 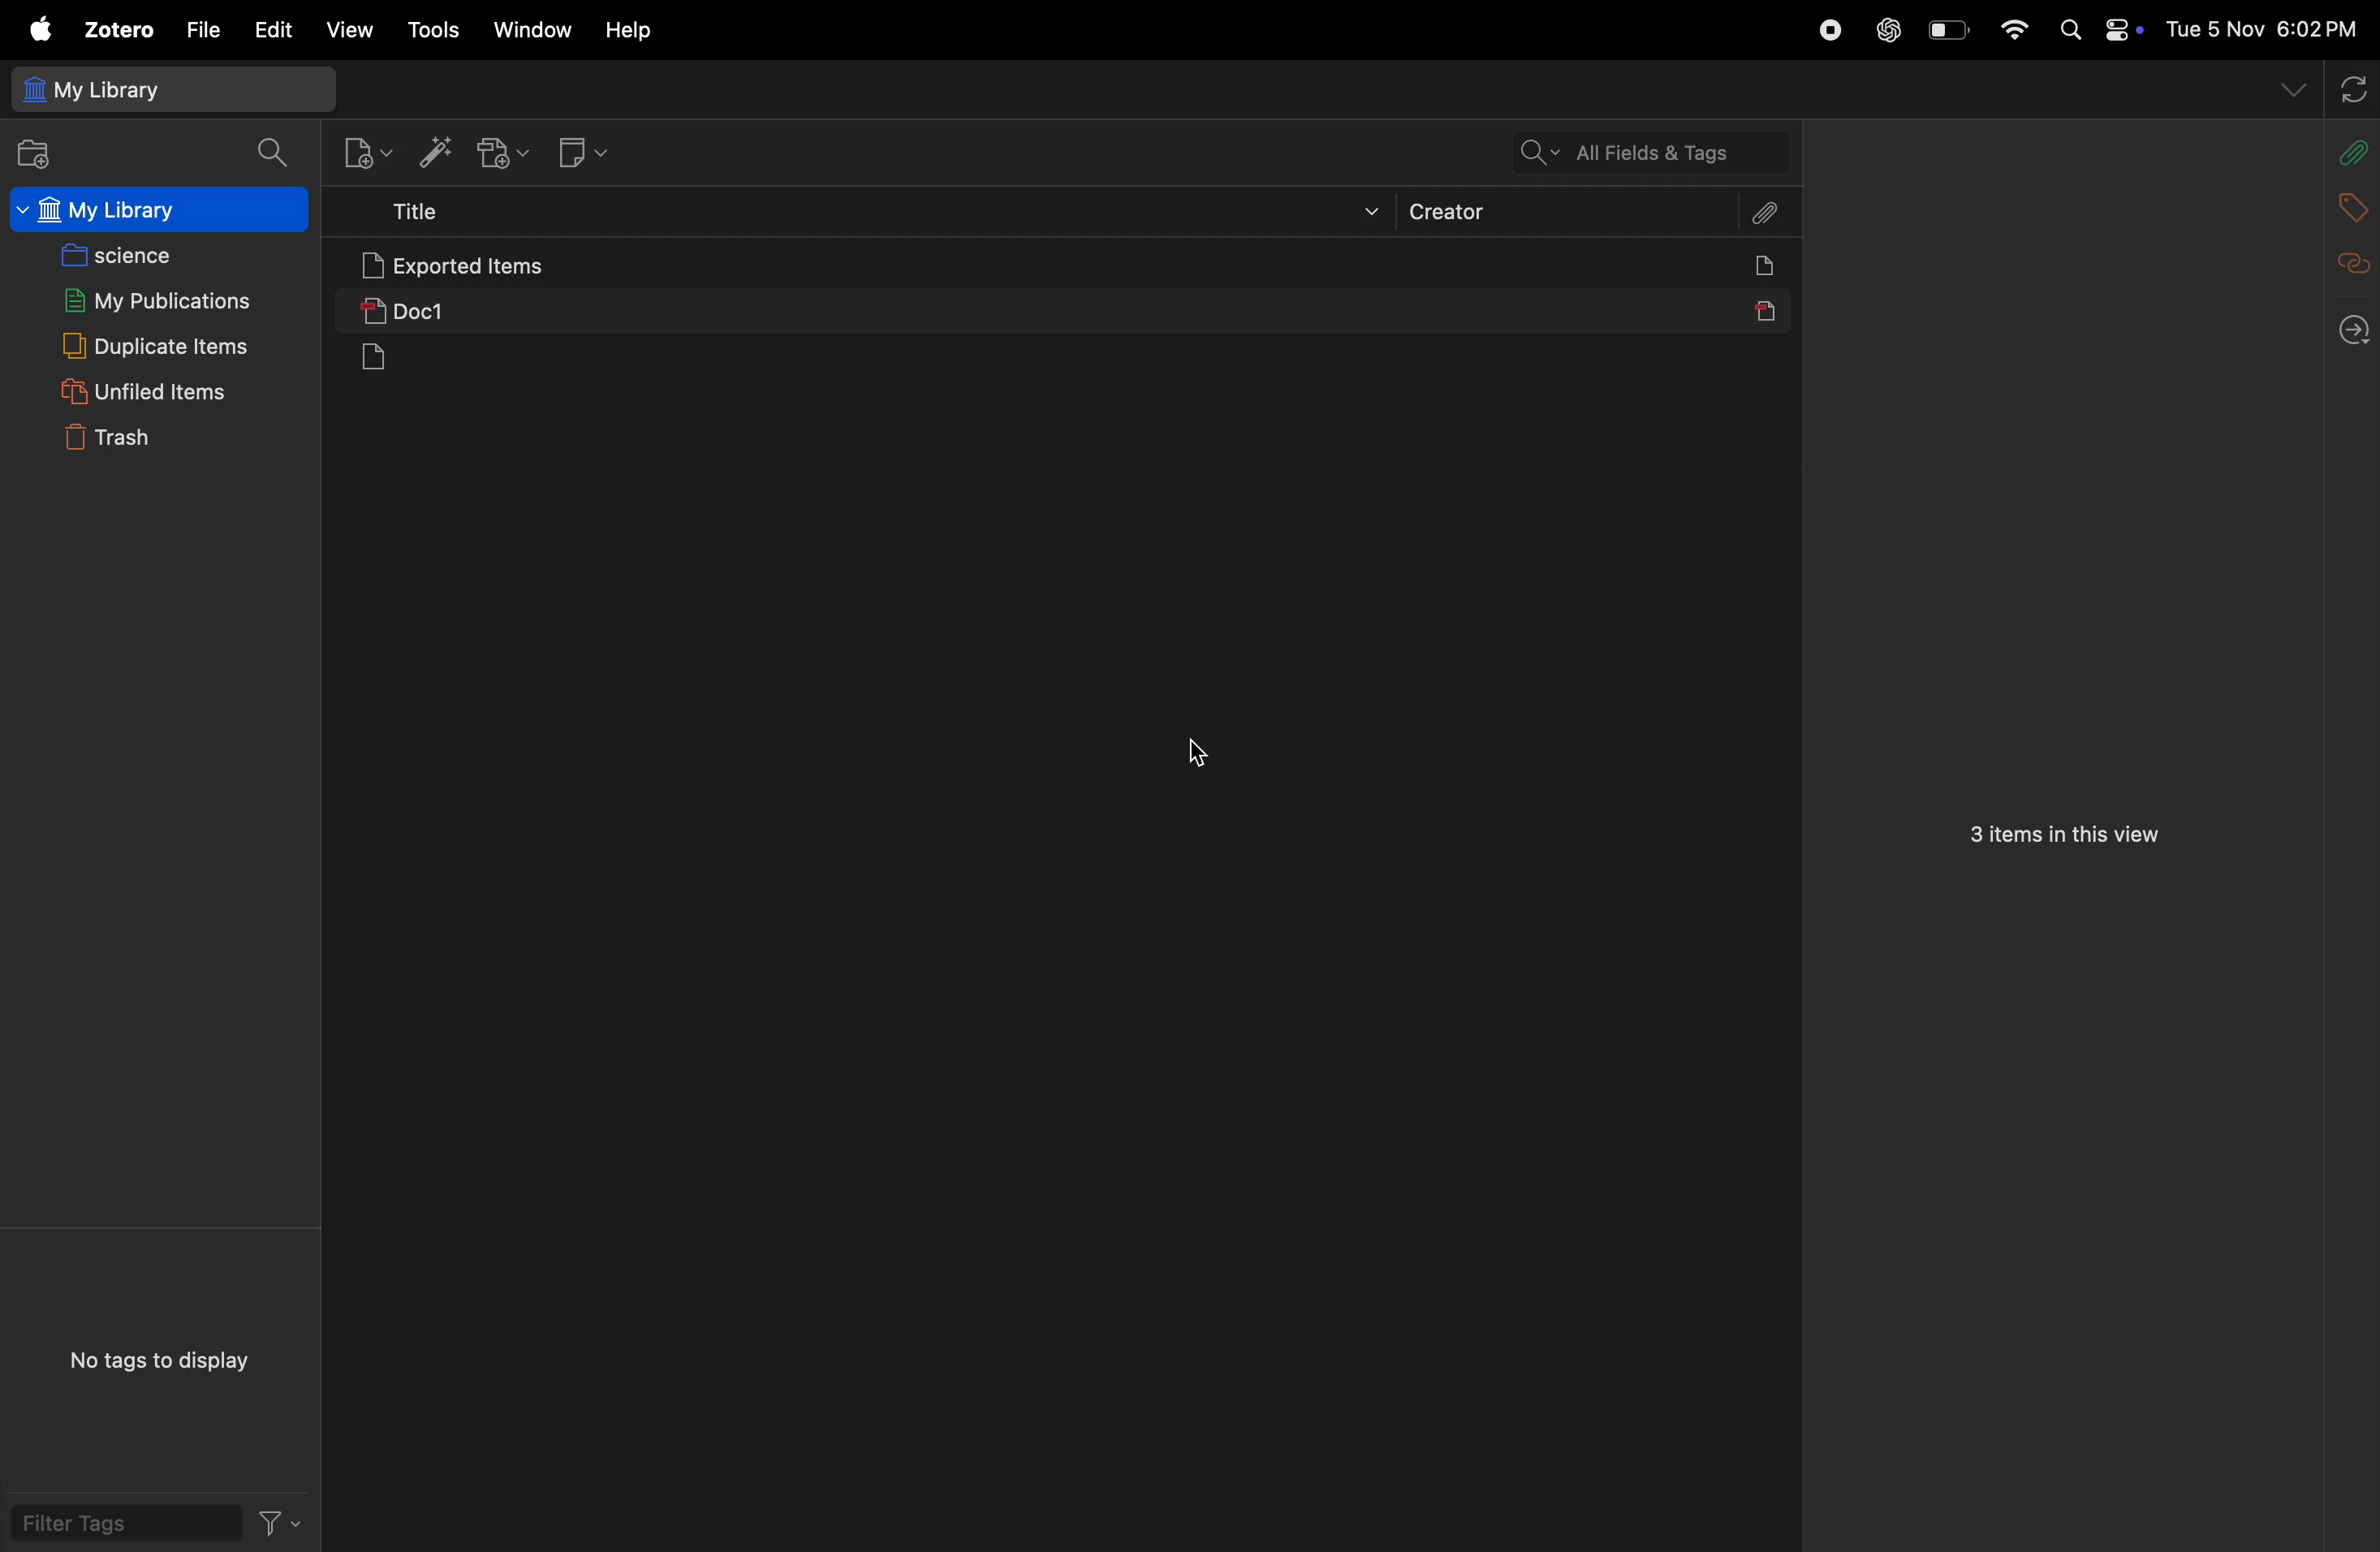 I want to click on my publications, so click(x=146, y=298).